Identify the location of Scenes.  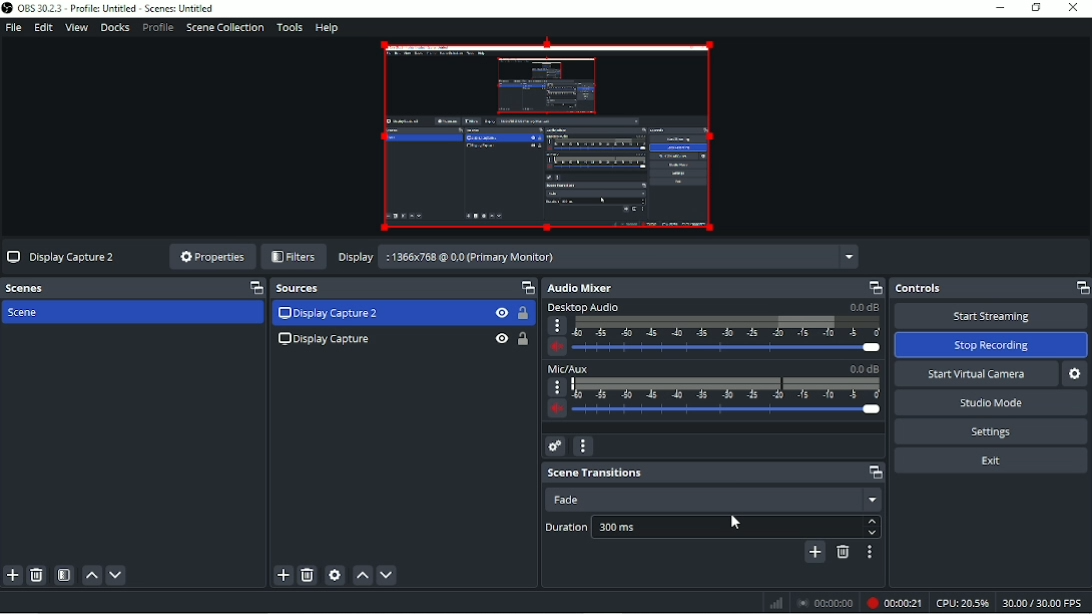
(134, 287).